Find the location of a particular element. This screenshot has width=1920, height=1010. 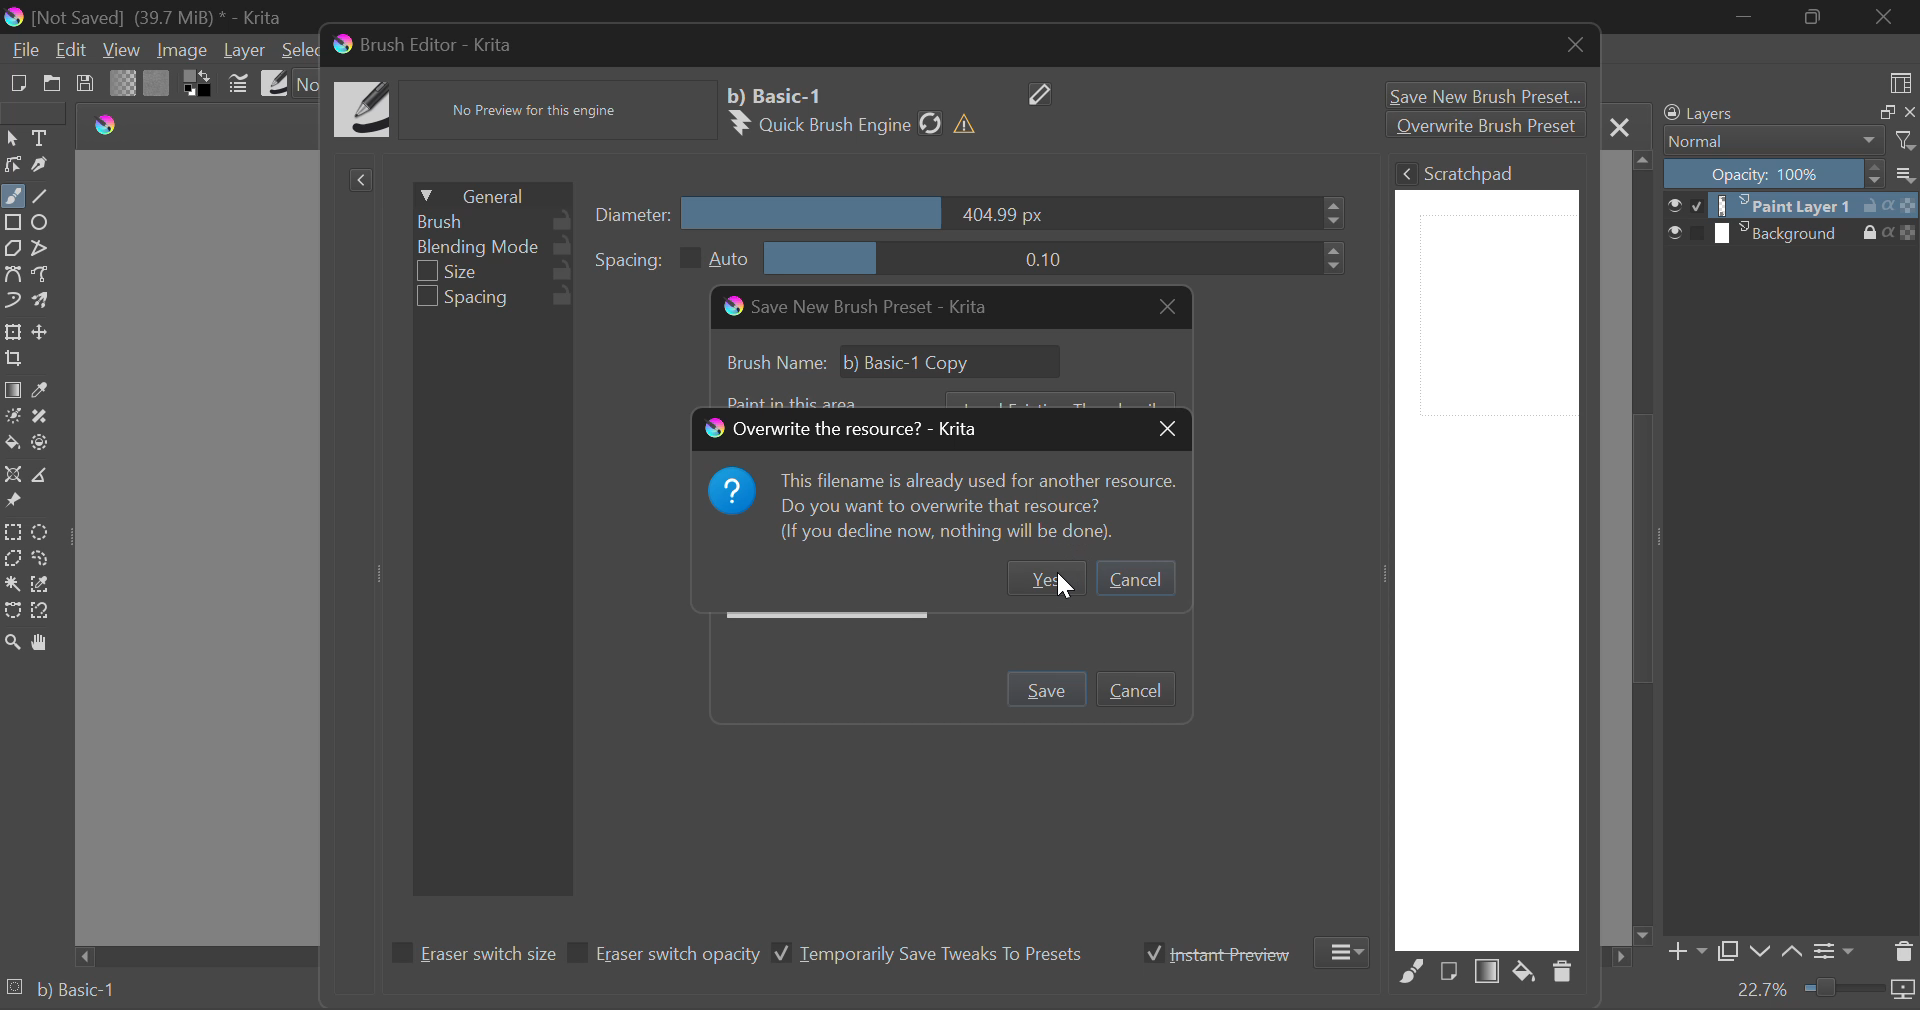

Pr This filename is already used for another resource.
Do you want to overwrite that resource?
(If you decline now, nothing will be done). is located at coordinates (951, 510).